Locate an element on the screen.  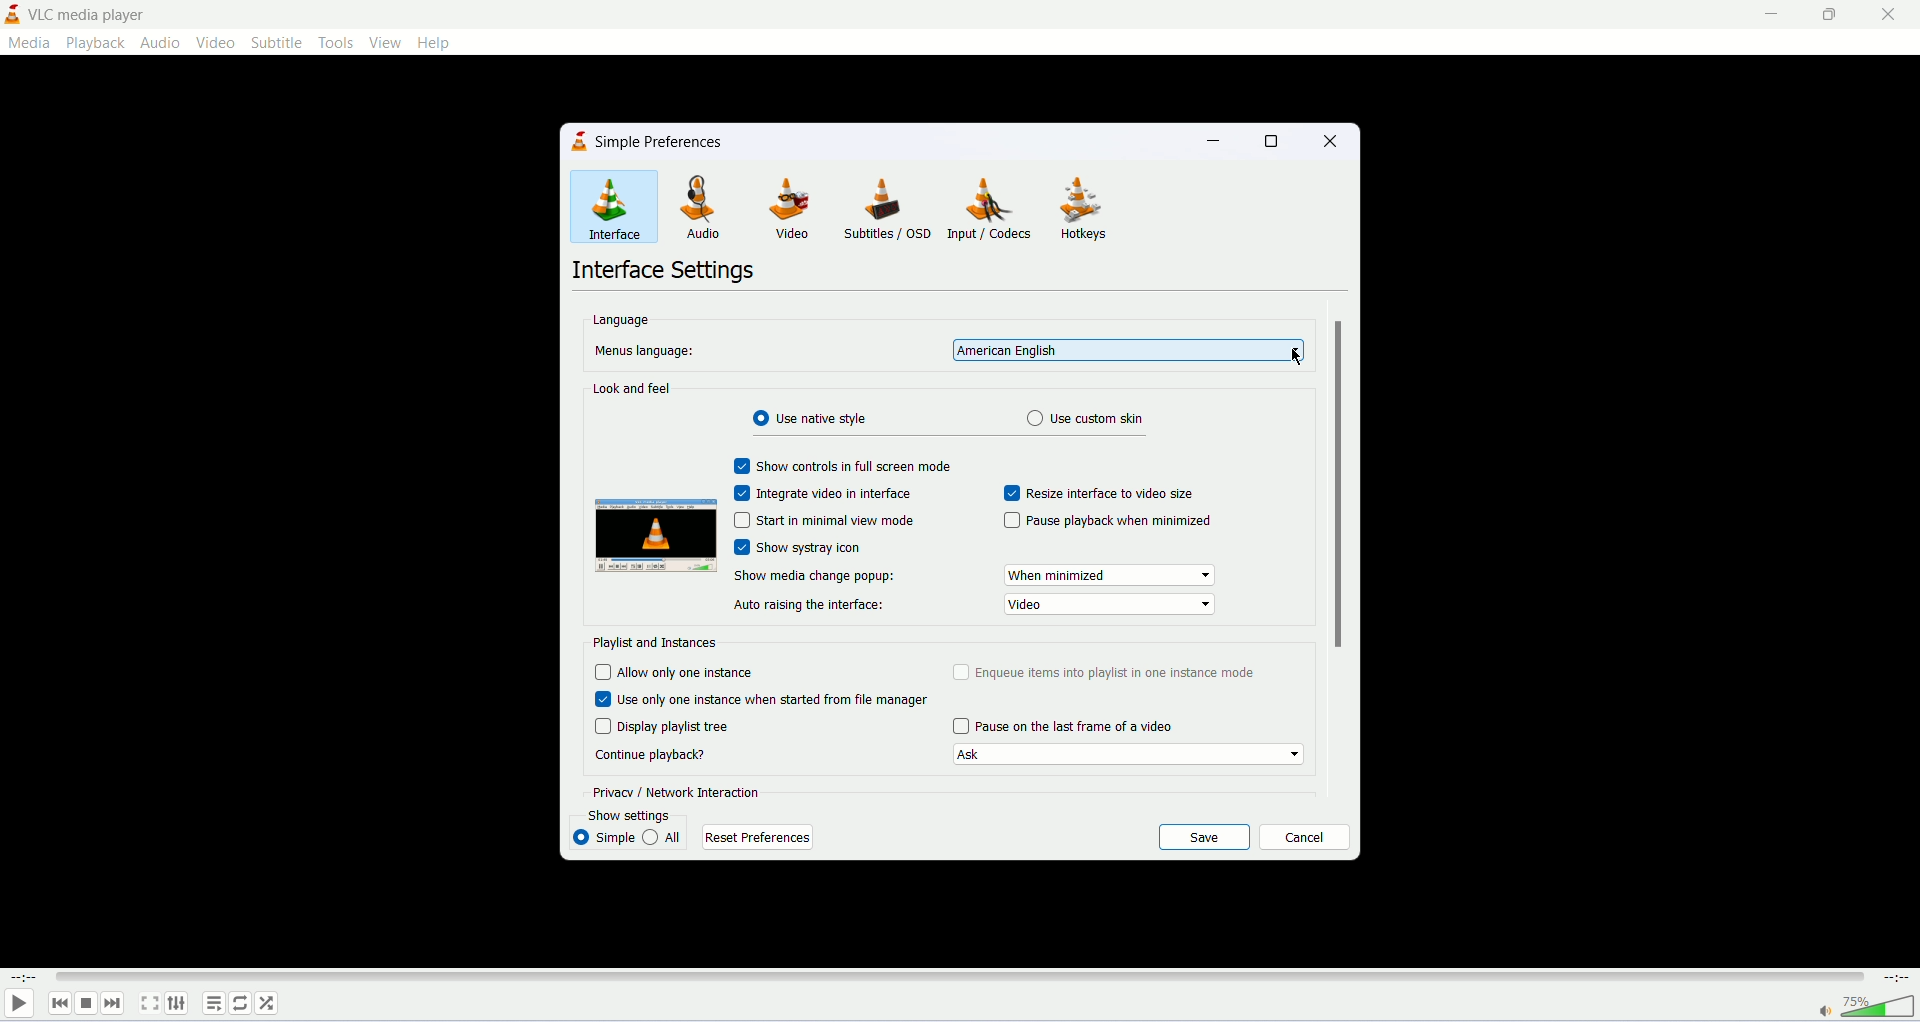
loop is located at coordinates (239, 1003).